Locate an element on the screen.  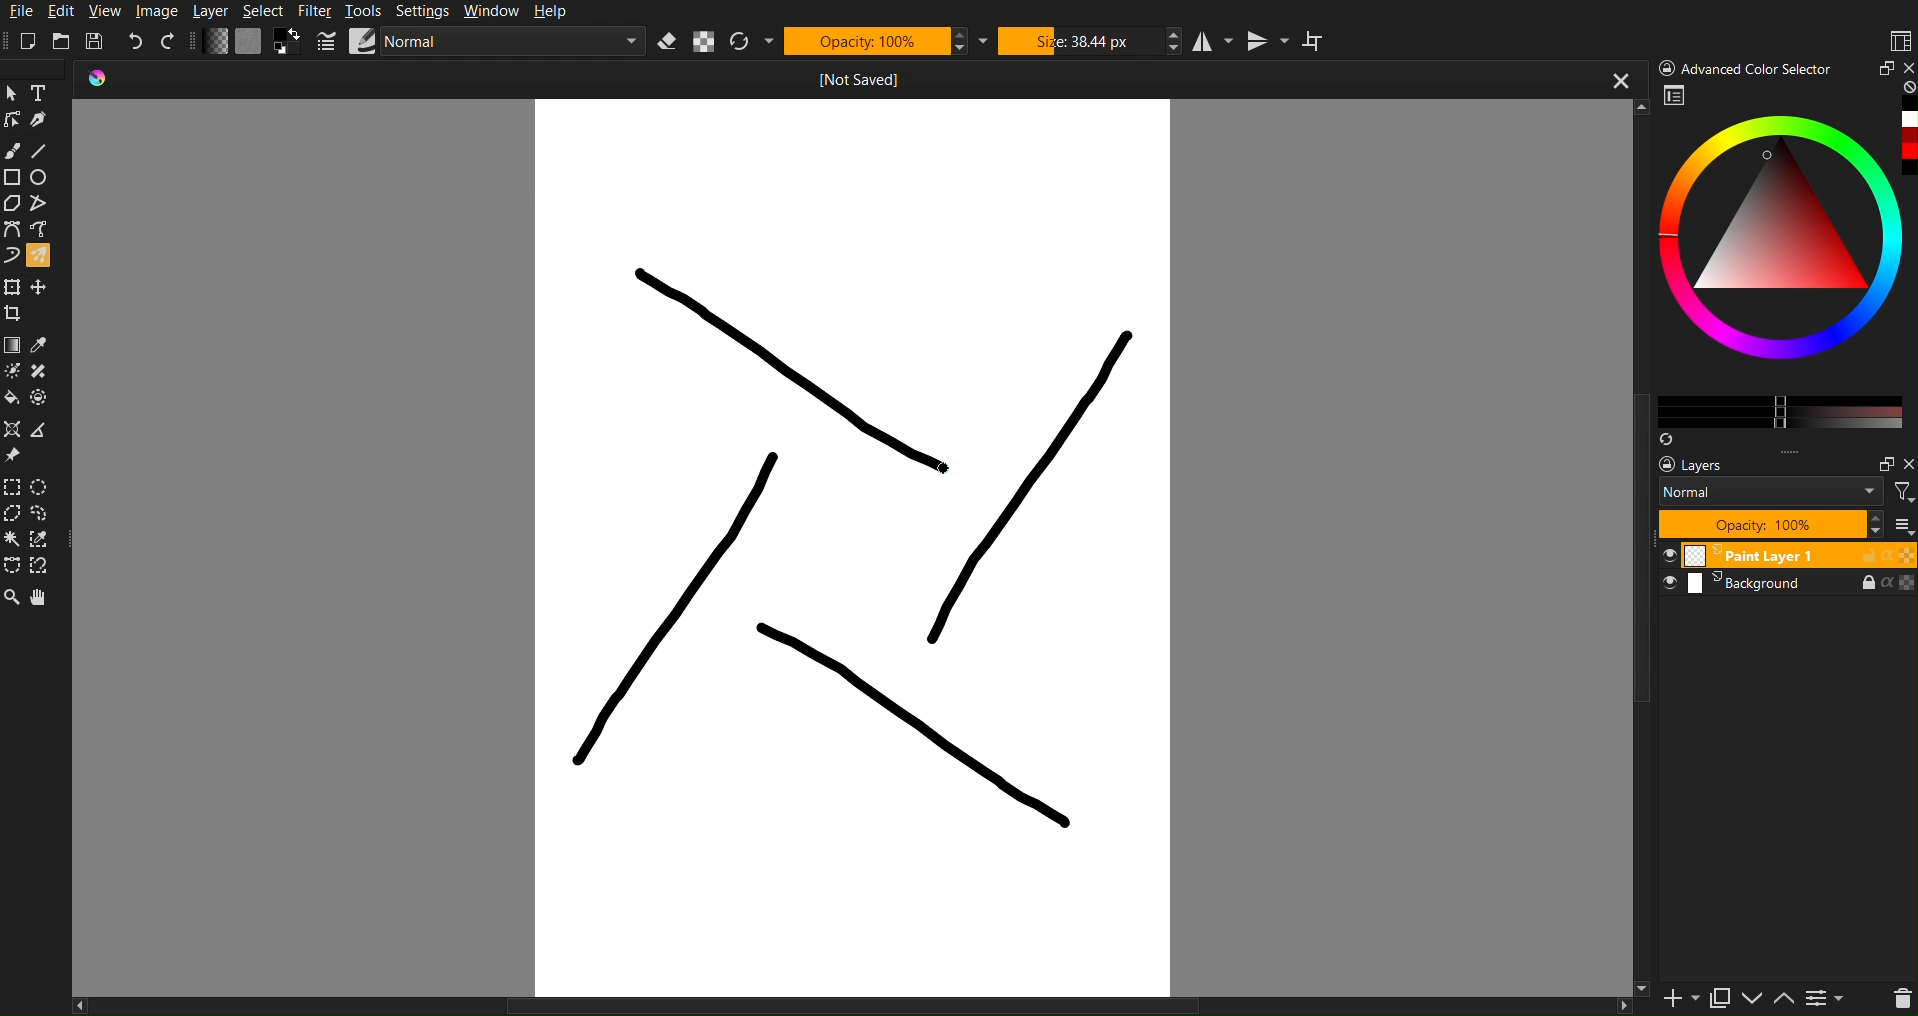
Magnetic Selection Tool is located at coordinates (47, 567).